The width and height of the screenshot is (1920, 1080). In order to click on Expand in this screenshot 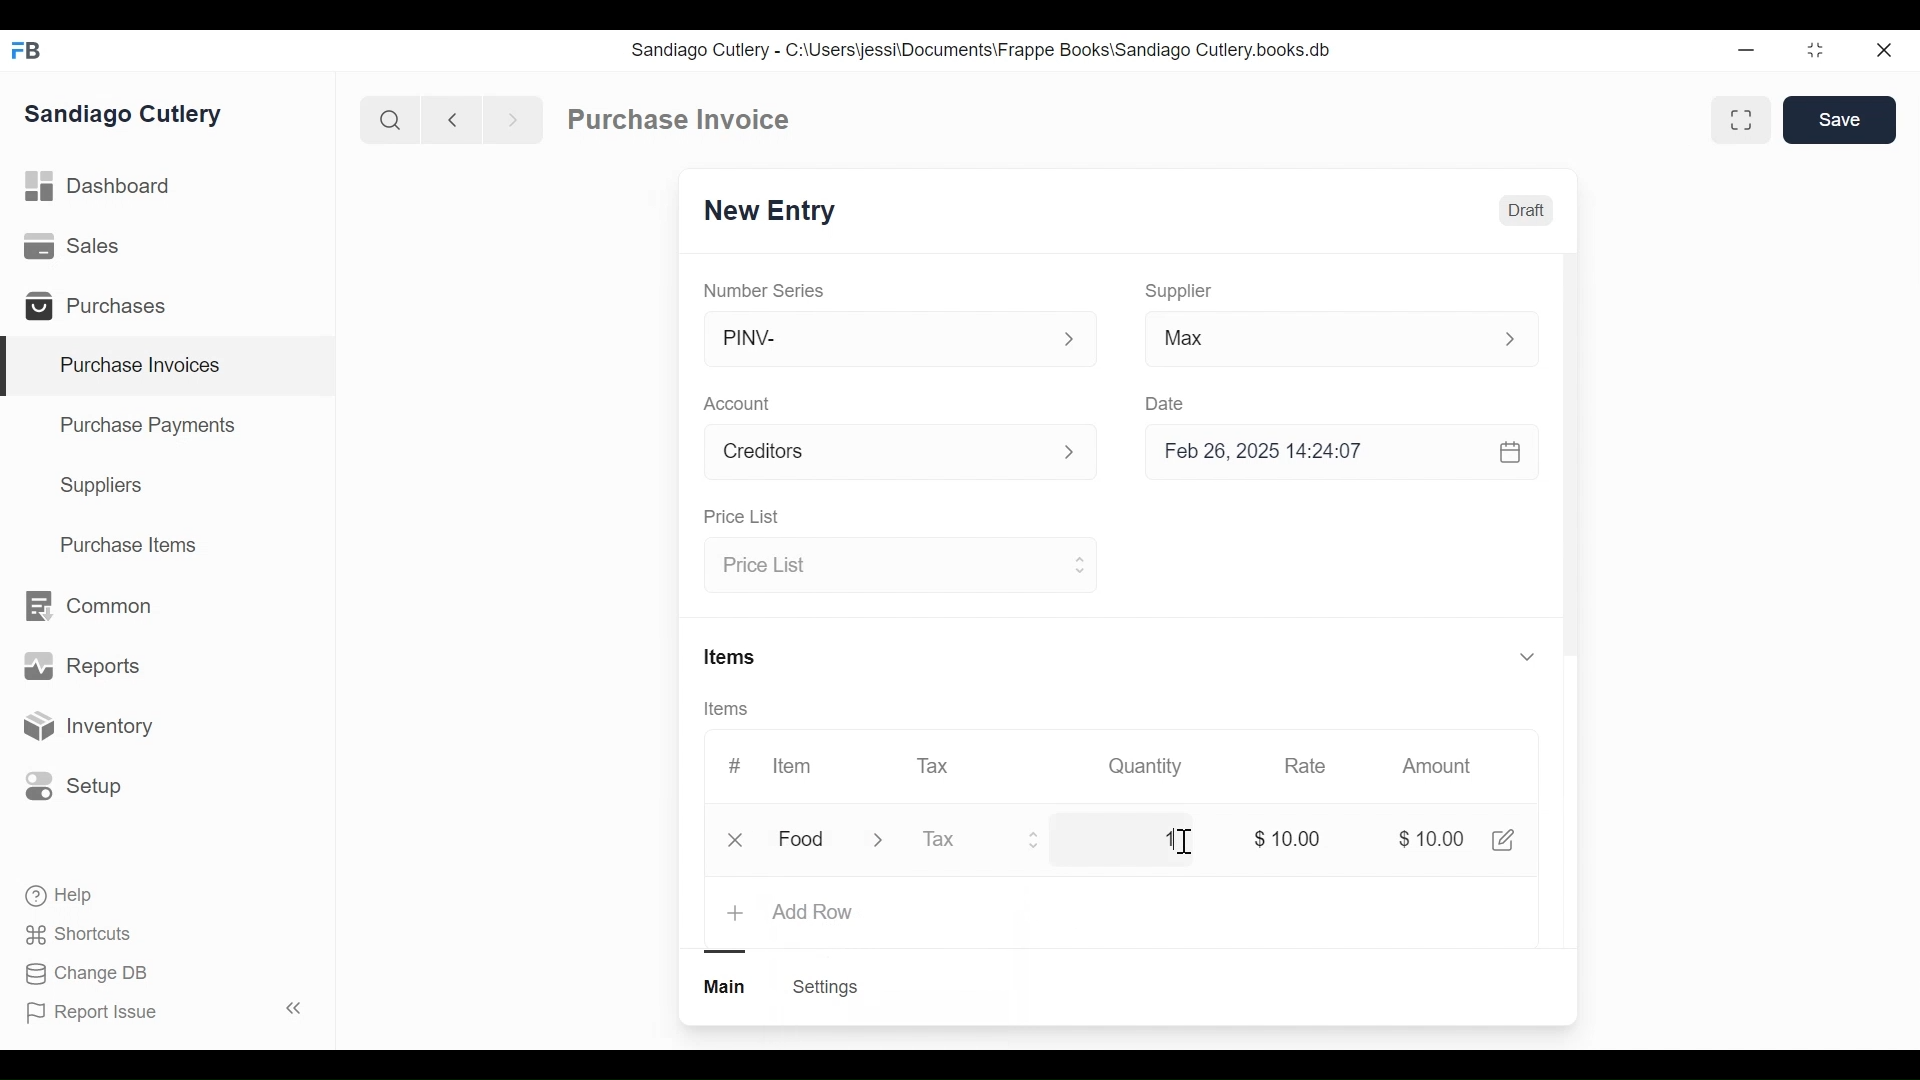, I will do `click(1035, 839)`.